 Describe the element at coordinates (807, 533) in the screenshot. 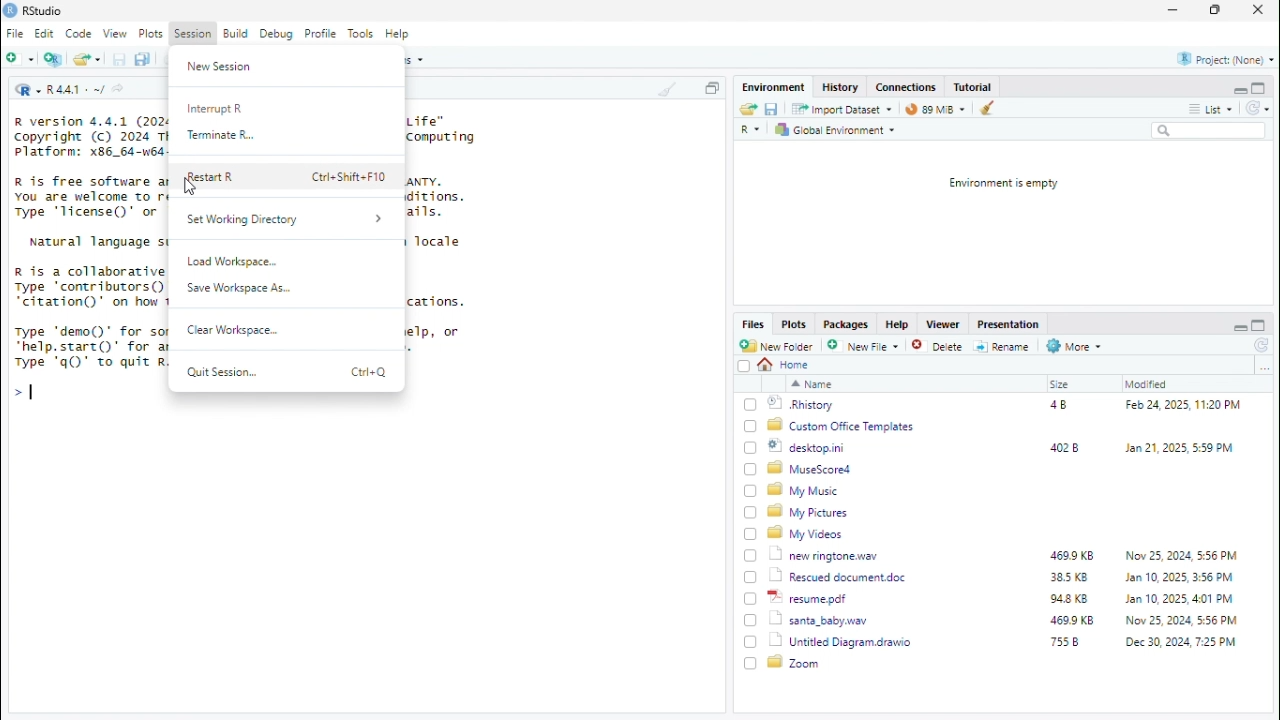

I see `My Videos` at that location.